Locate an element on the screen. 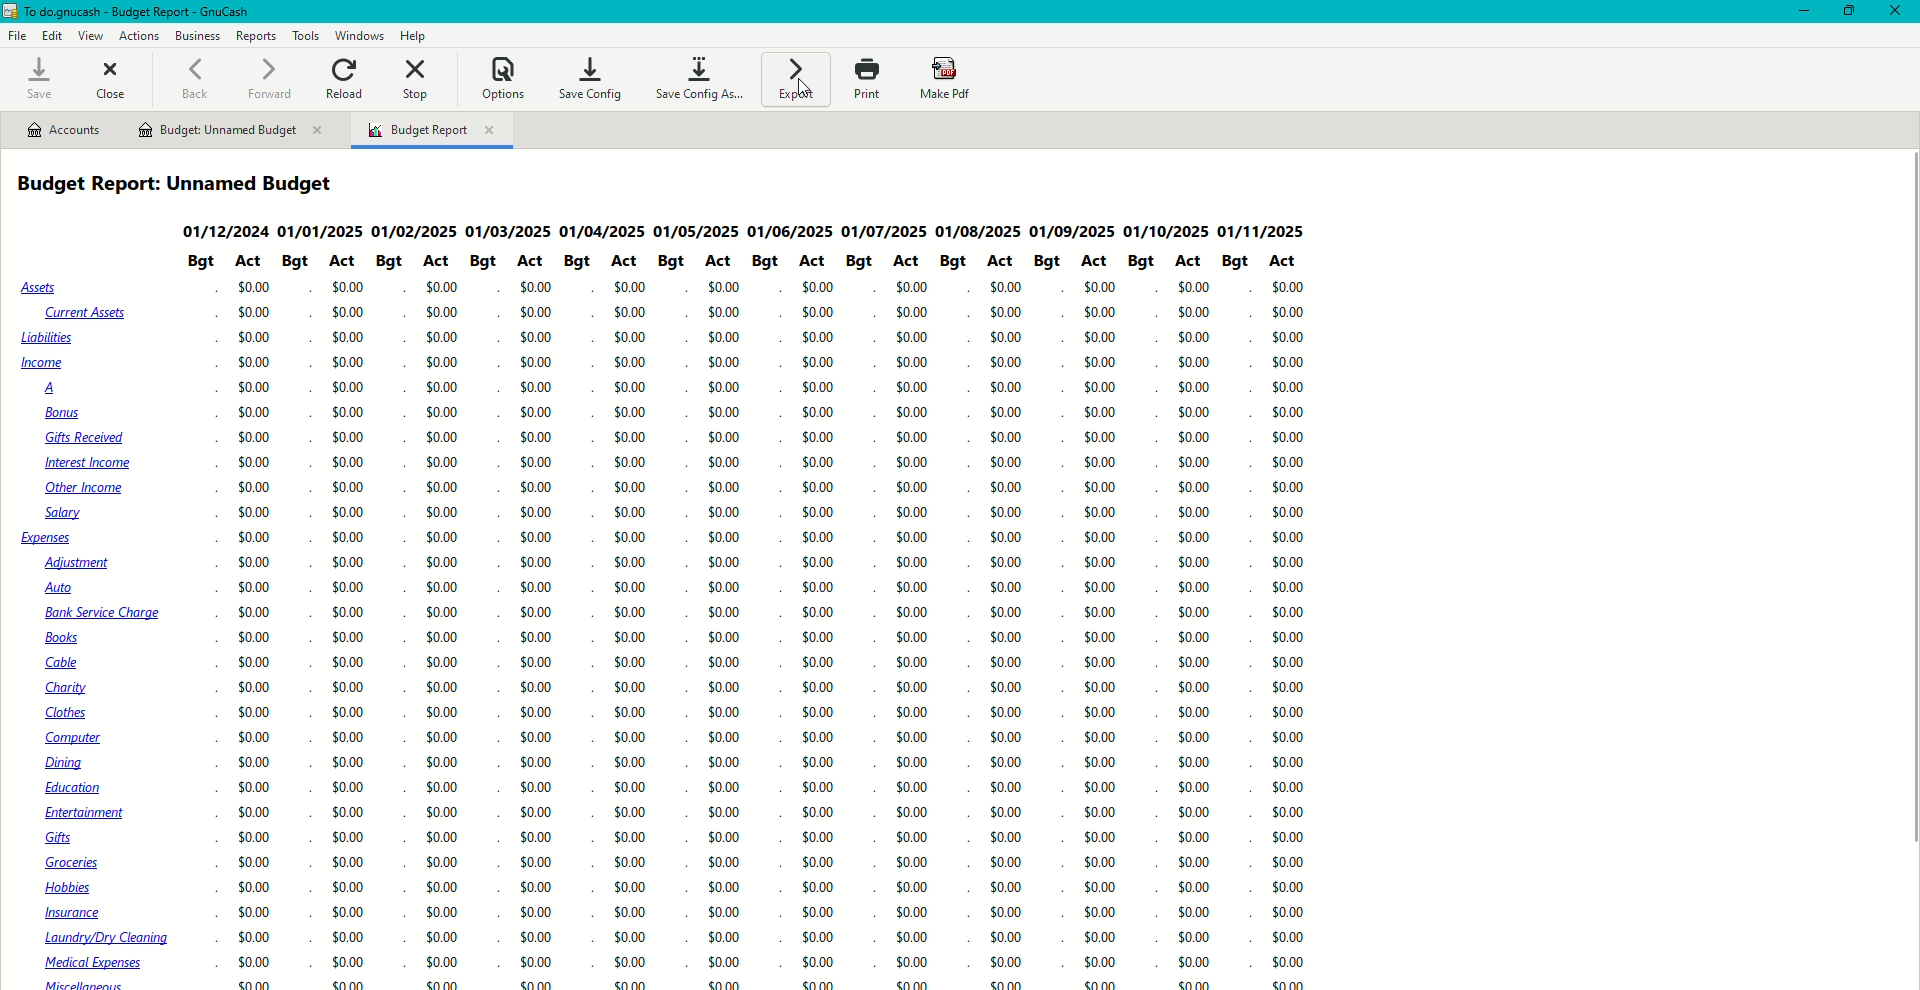 Image resolution: width=1920 pixels, height=990 pixels. 01/05/2025 is located at coordinates (699, 232).